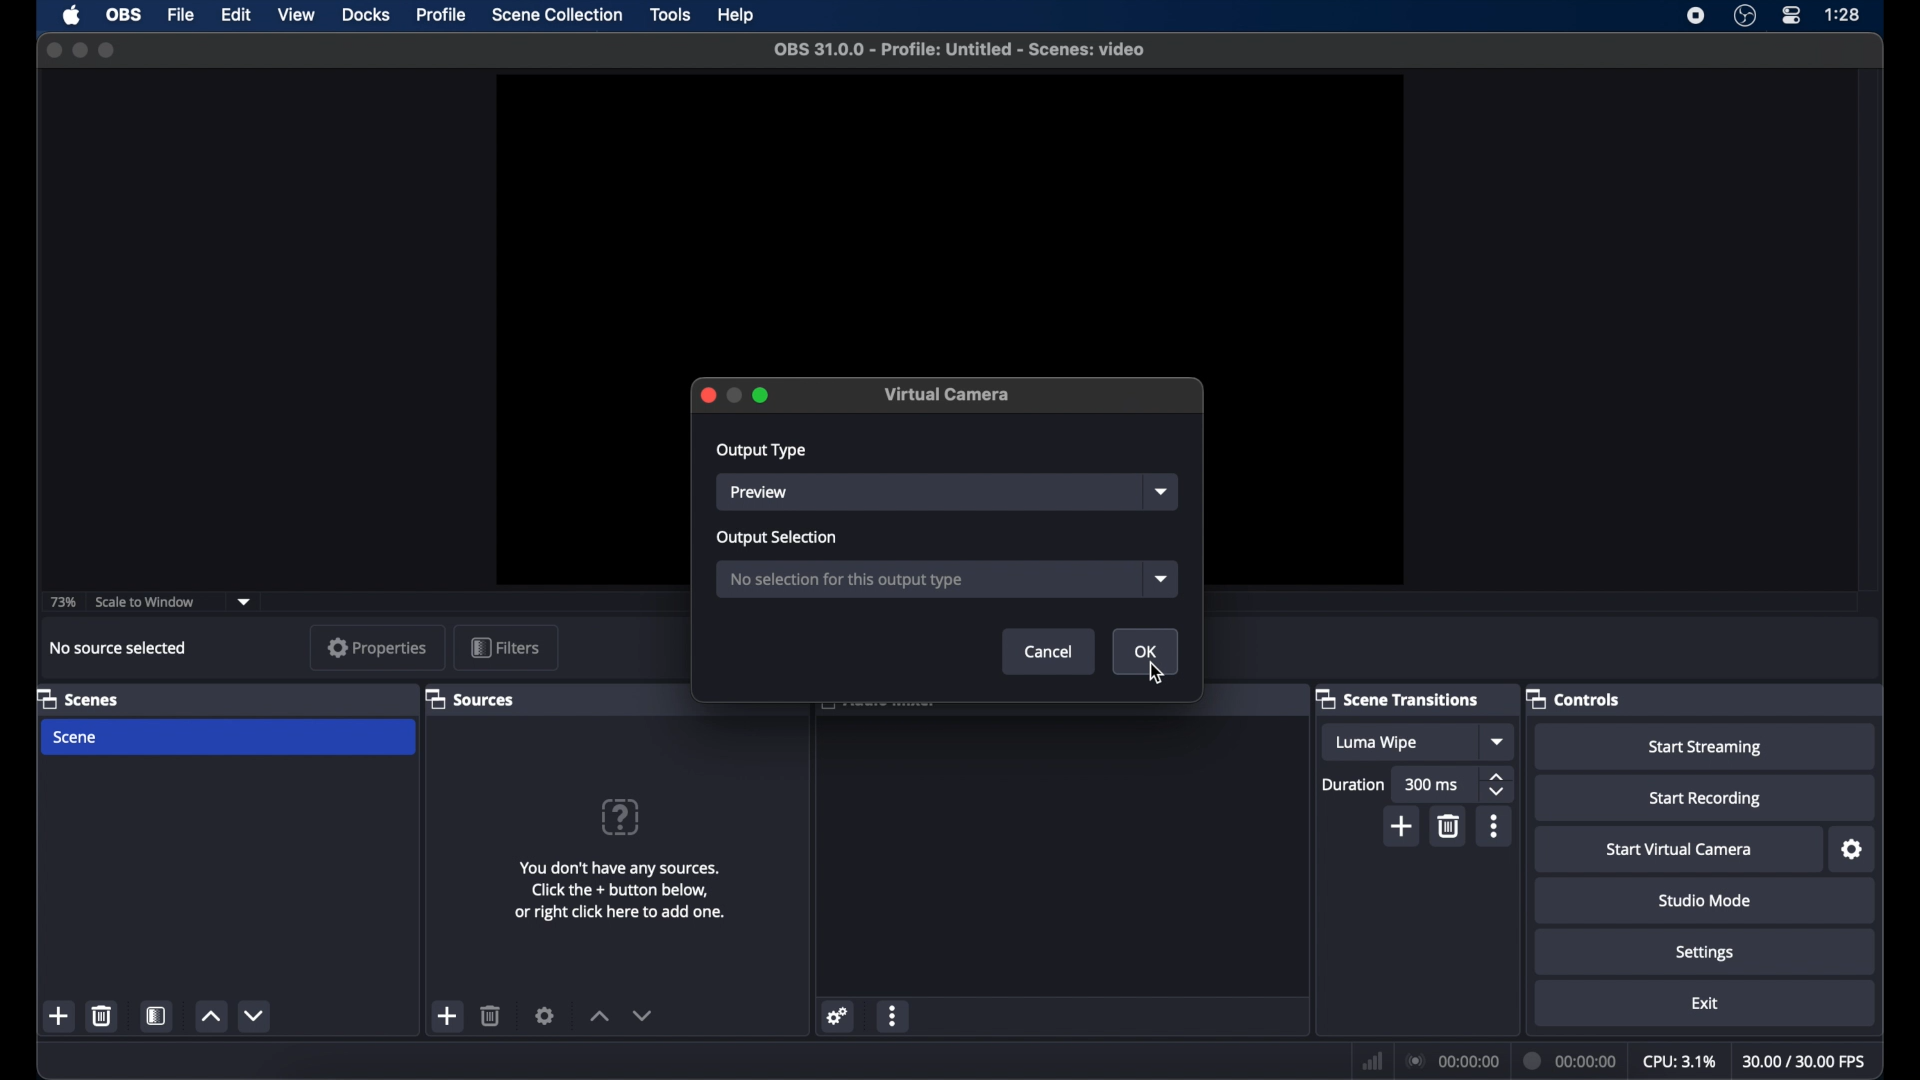 This screenshot has width=1920, height=1080. What do you see at coordinates (779, 539) in the screenshot?
I see `output selection` at bounding box center [779, 539].